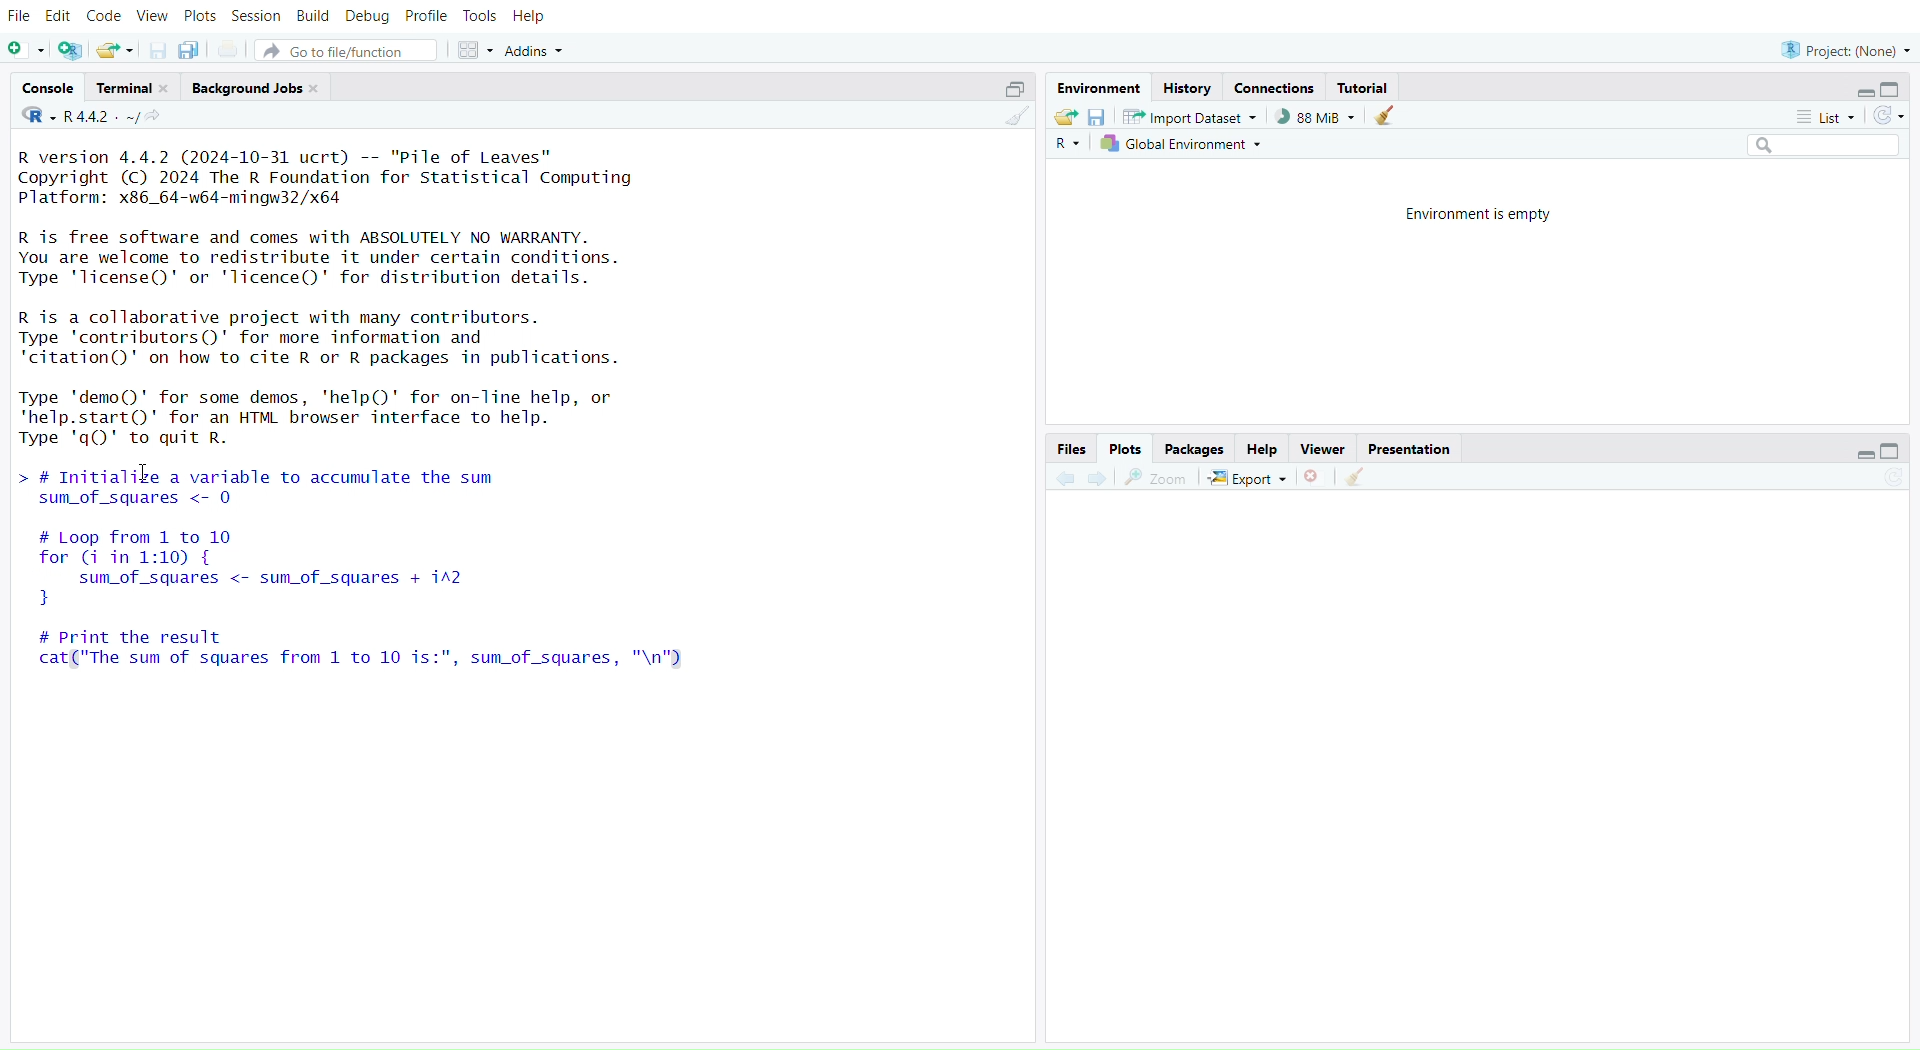 This screenshot has height=1050, width=1920. Describe the element at coordinates (1468, 216) in the screenshot. I see `environment is empty` at that location.